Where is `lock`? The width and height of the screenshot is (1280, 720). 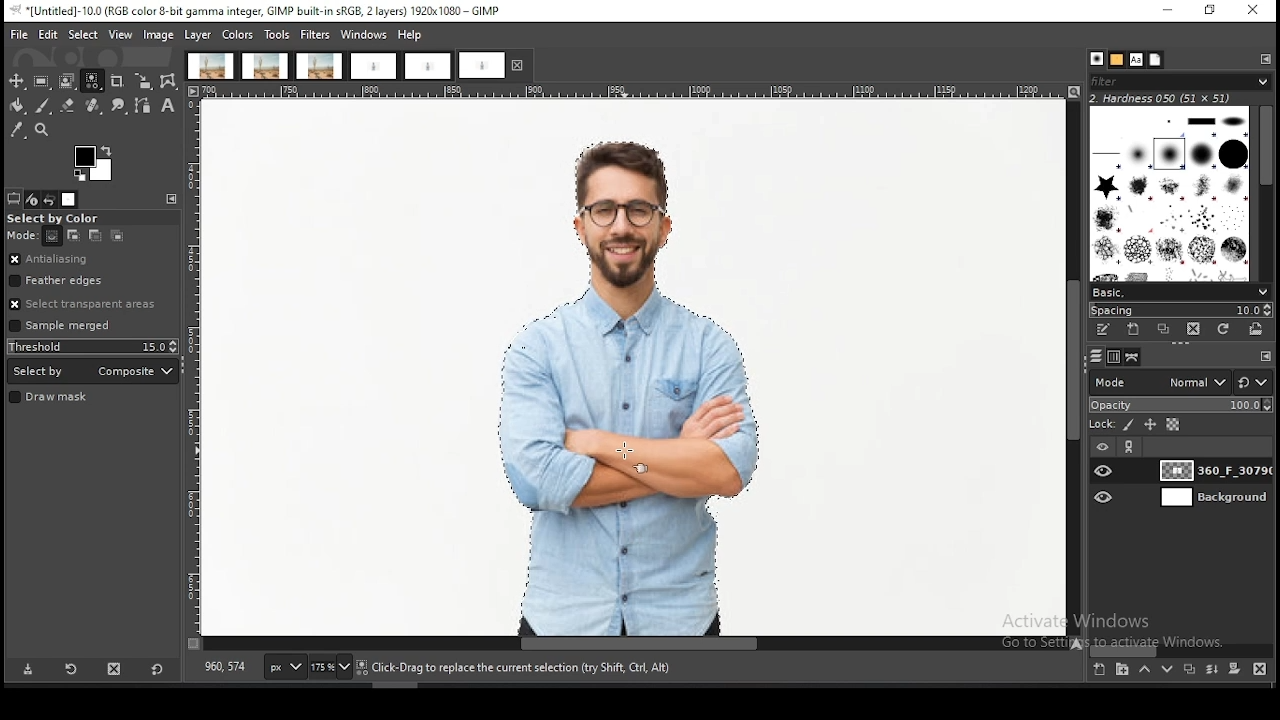
lock is located at coordinates (1100, 425).